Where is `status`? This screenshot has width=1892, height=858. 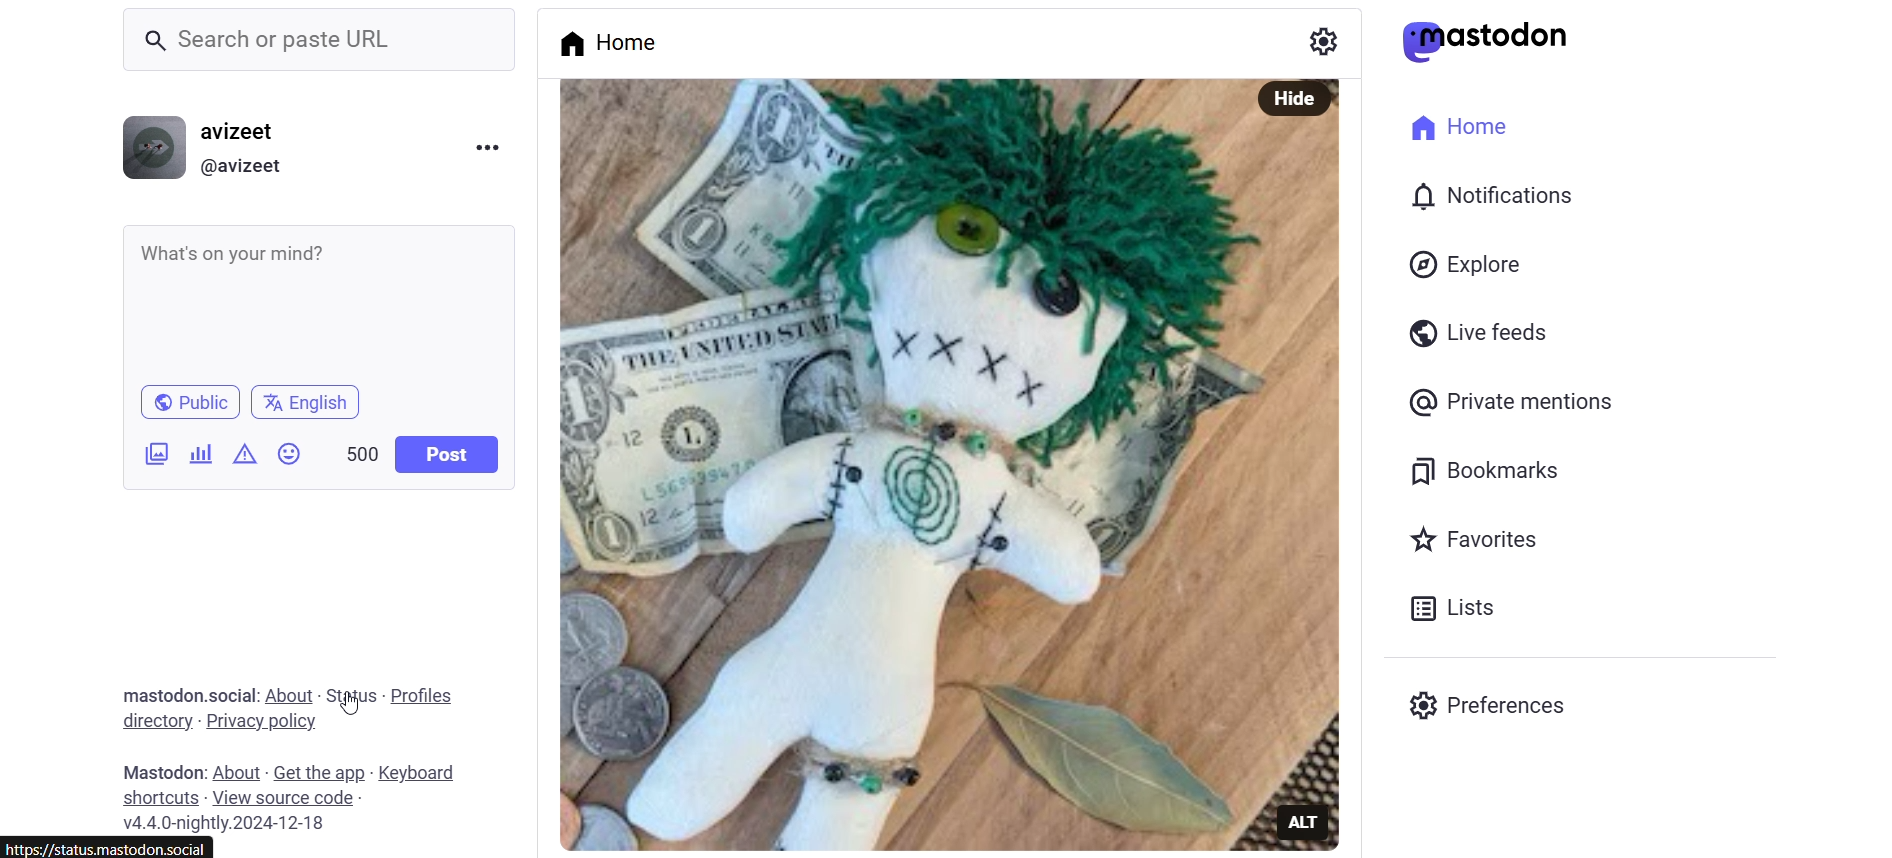
status is located at coordinates (350, 693).